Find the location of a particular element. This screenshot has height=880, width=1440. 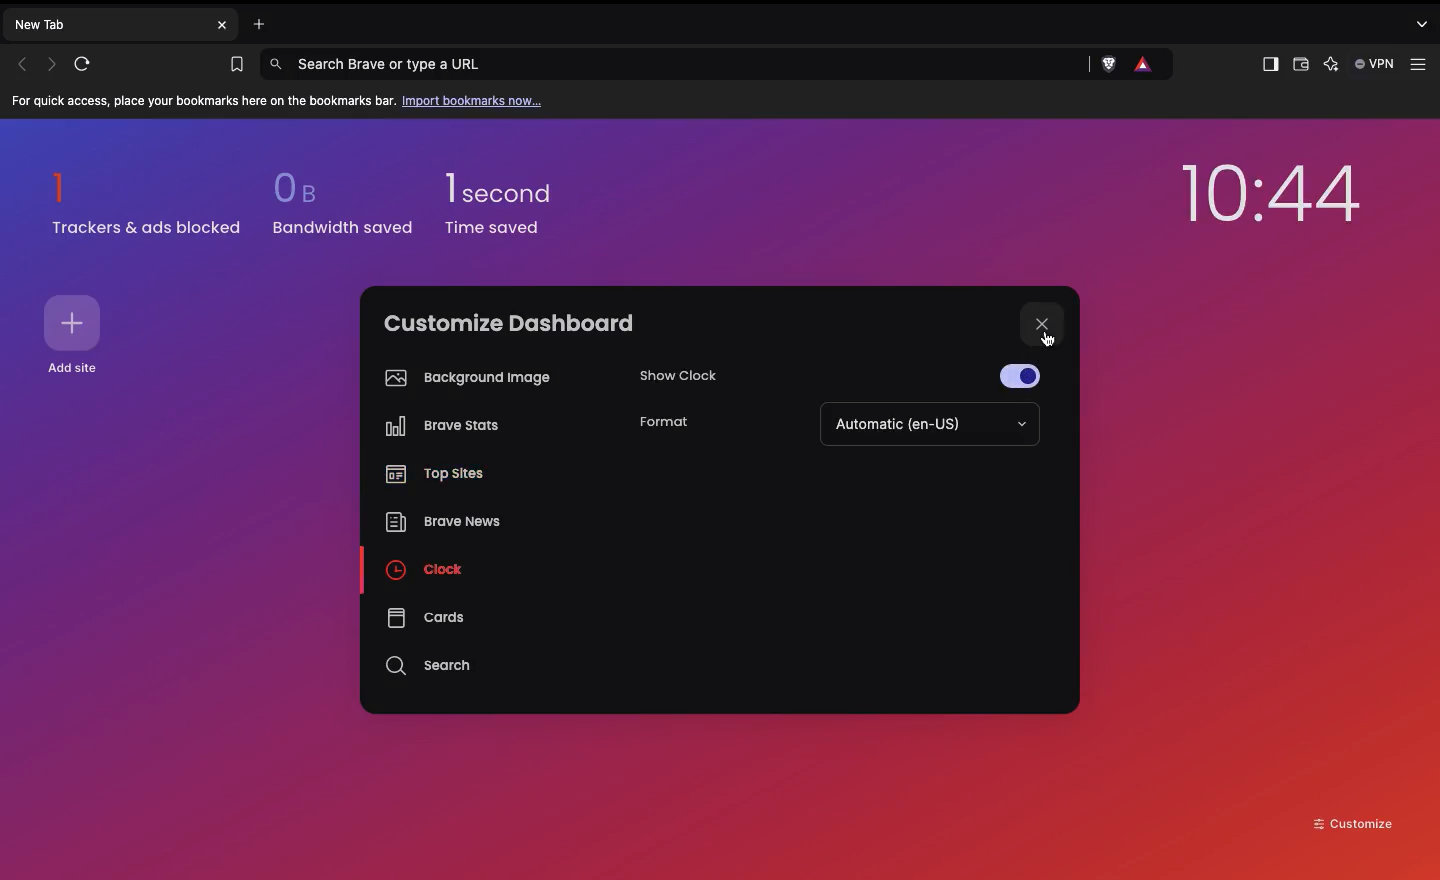

New tab is located at coordinates (106, 23).